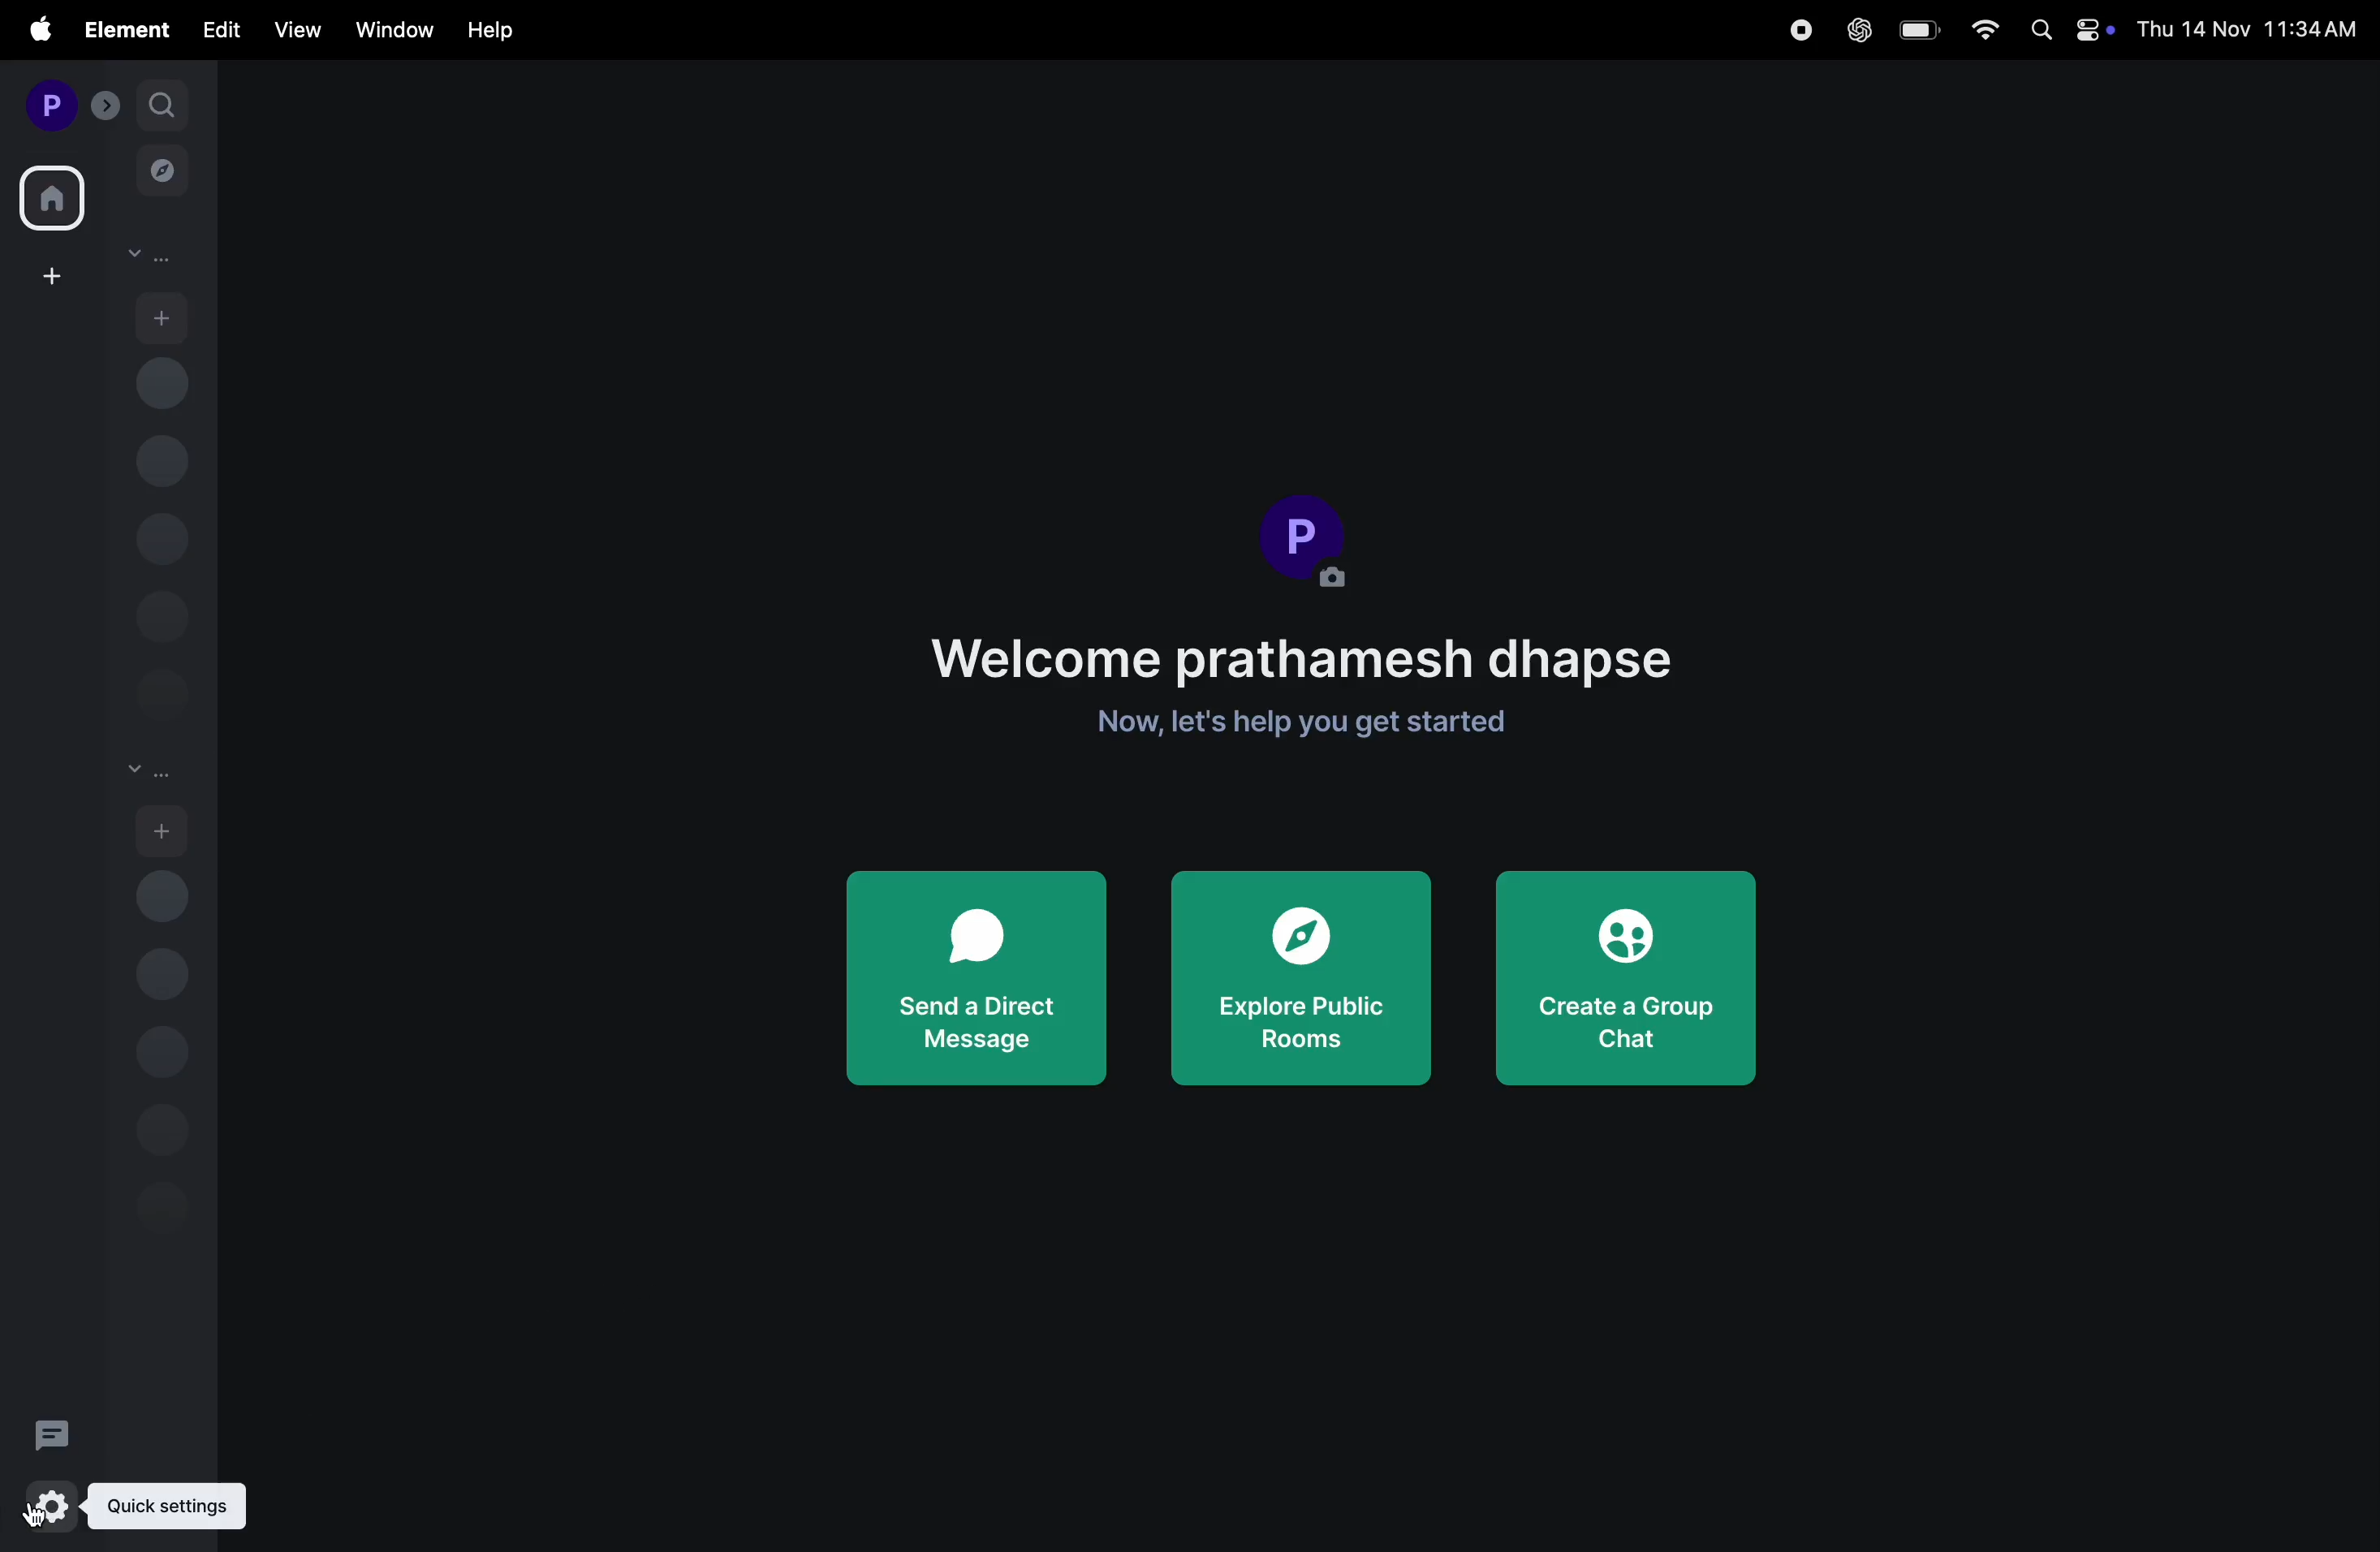 This screenshot has width=2380, height=1552. What do you see at coordinates (48, 275) in the screenshot?
I see `create space` at bounding box center [48, 275].